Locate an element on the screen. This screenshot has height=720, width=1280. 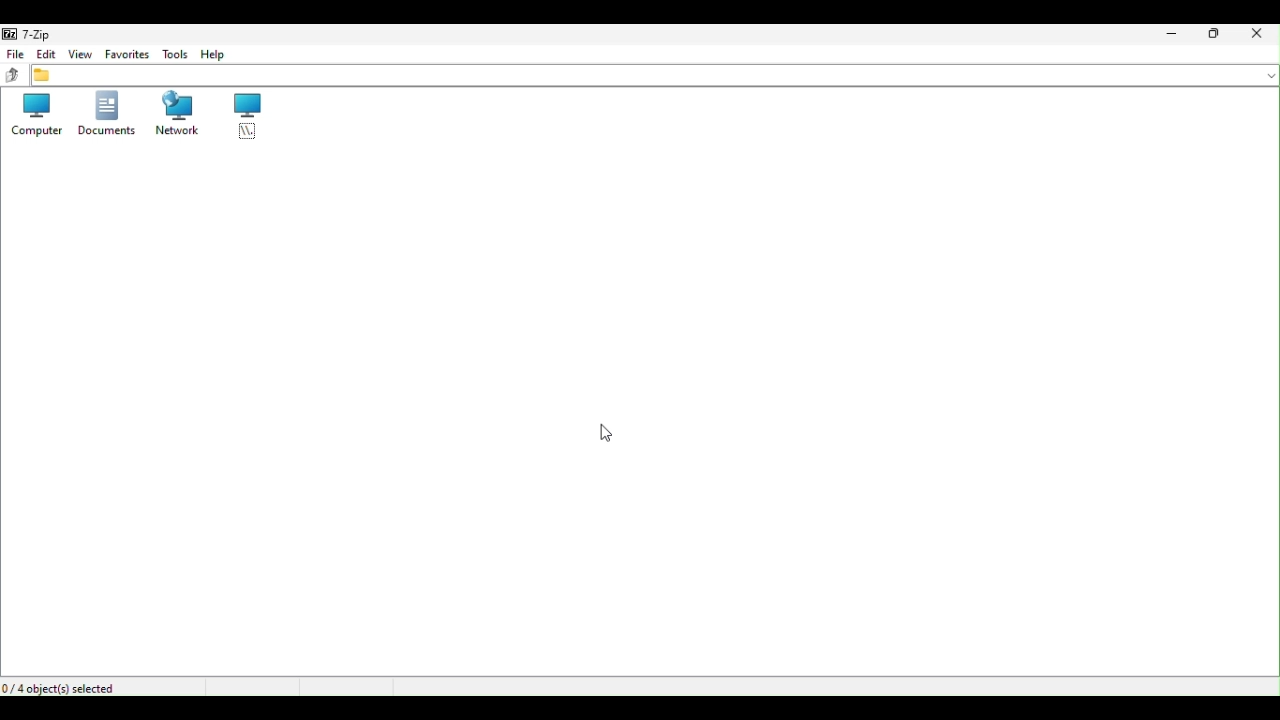
File address bar is located at coordinates (658, 76).